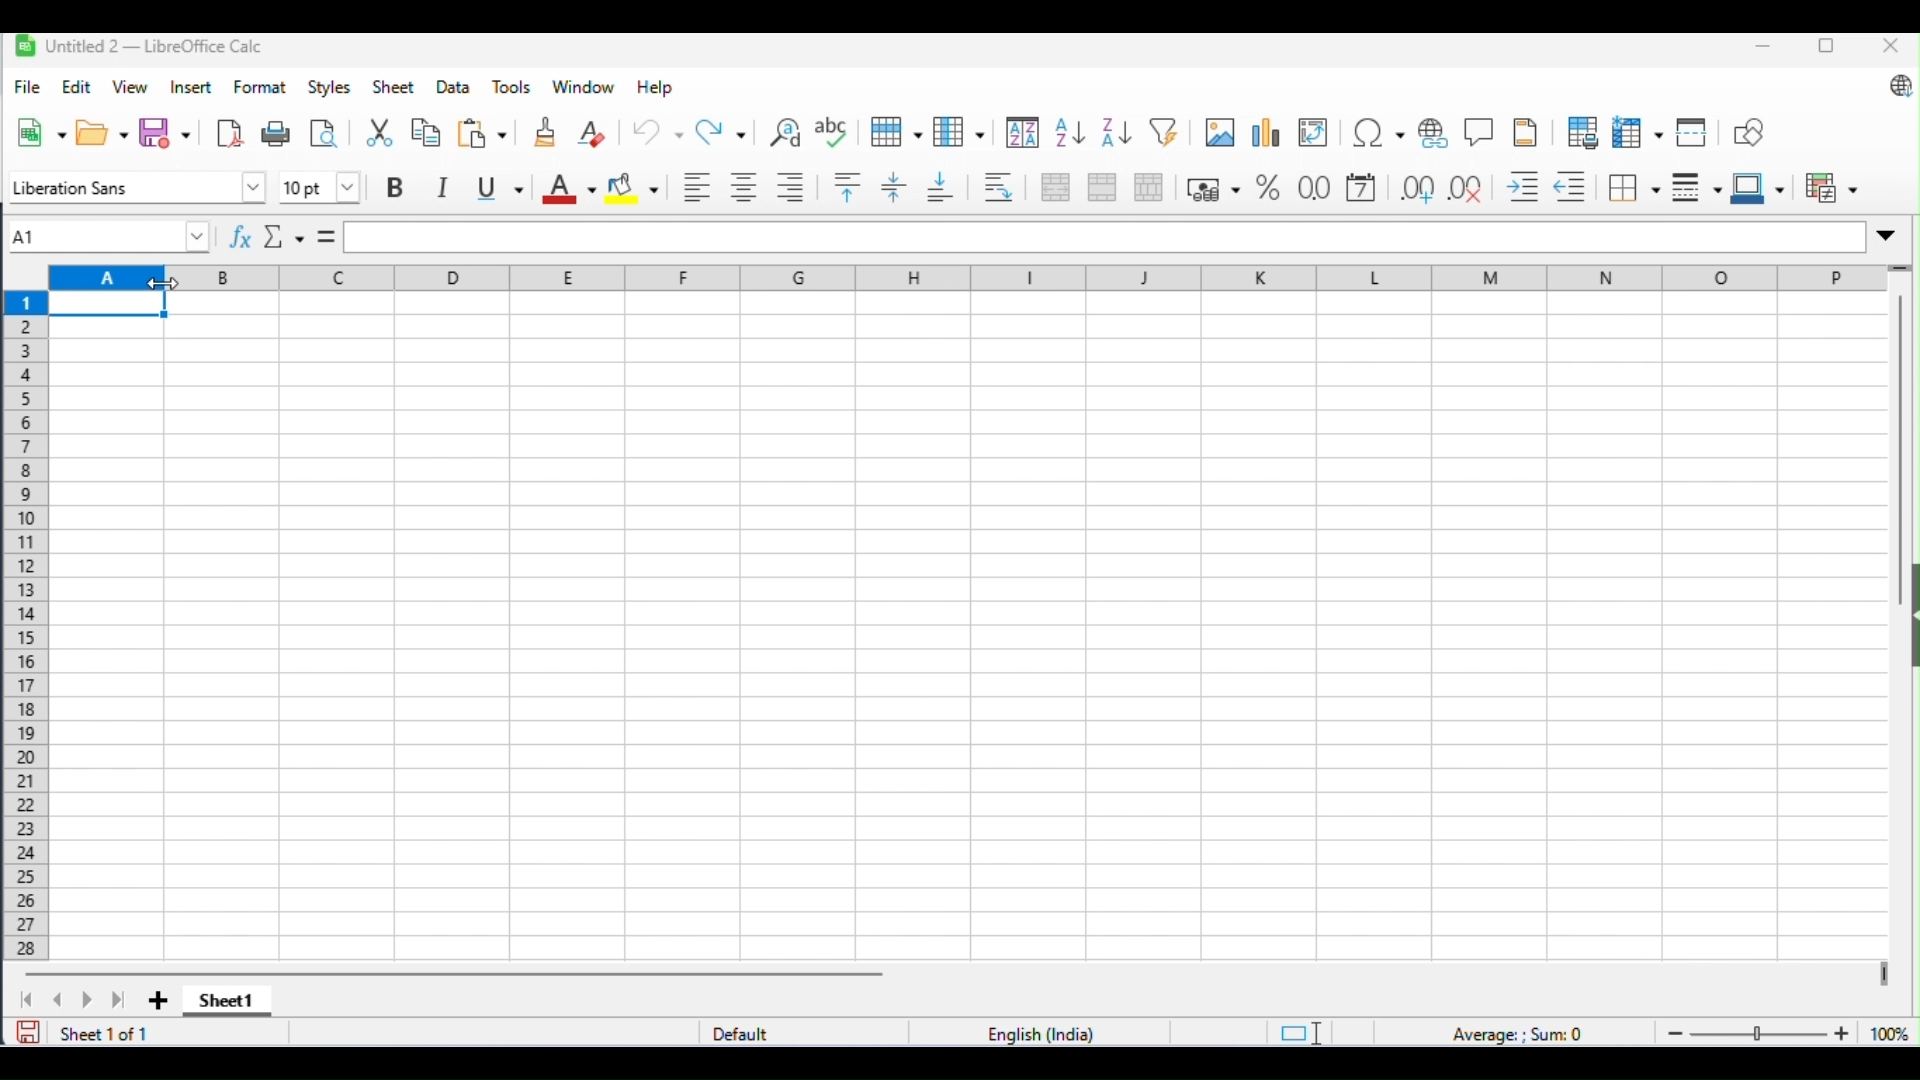 Image resolution: width=1920 pixels, height=1080 pixels. I want to click on save, so click(166, 131).